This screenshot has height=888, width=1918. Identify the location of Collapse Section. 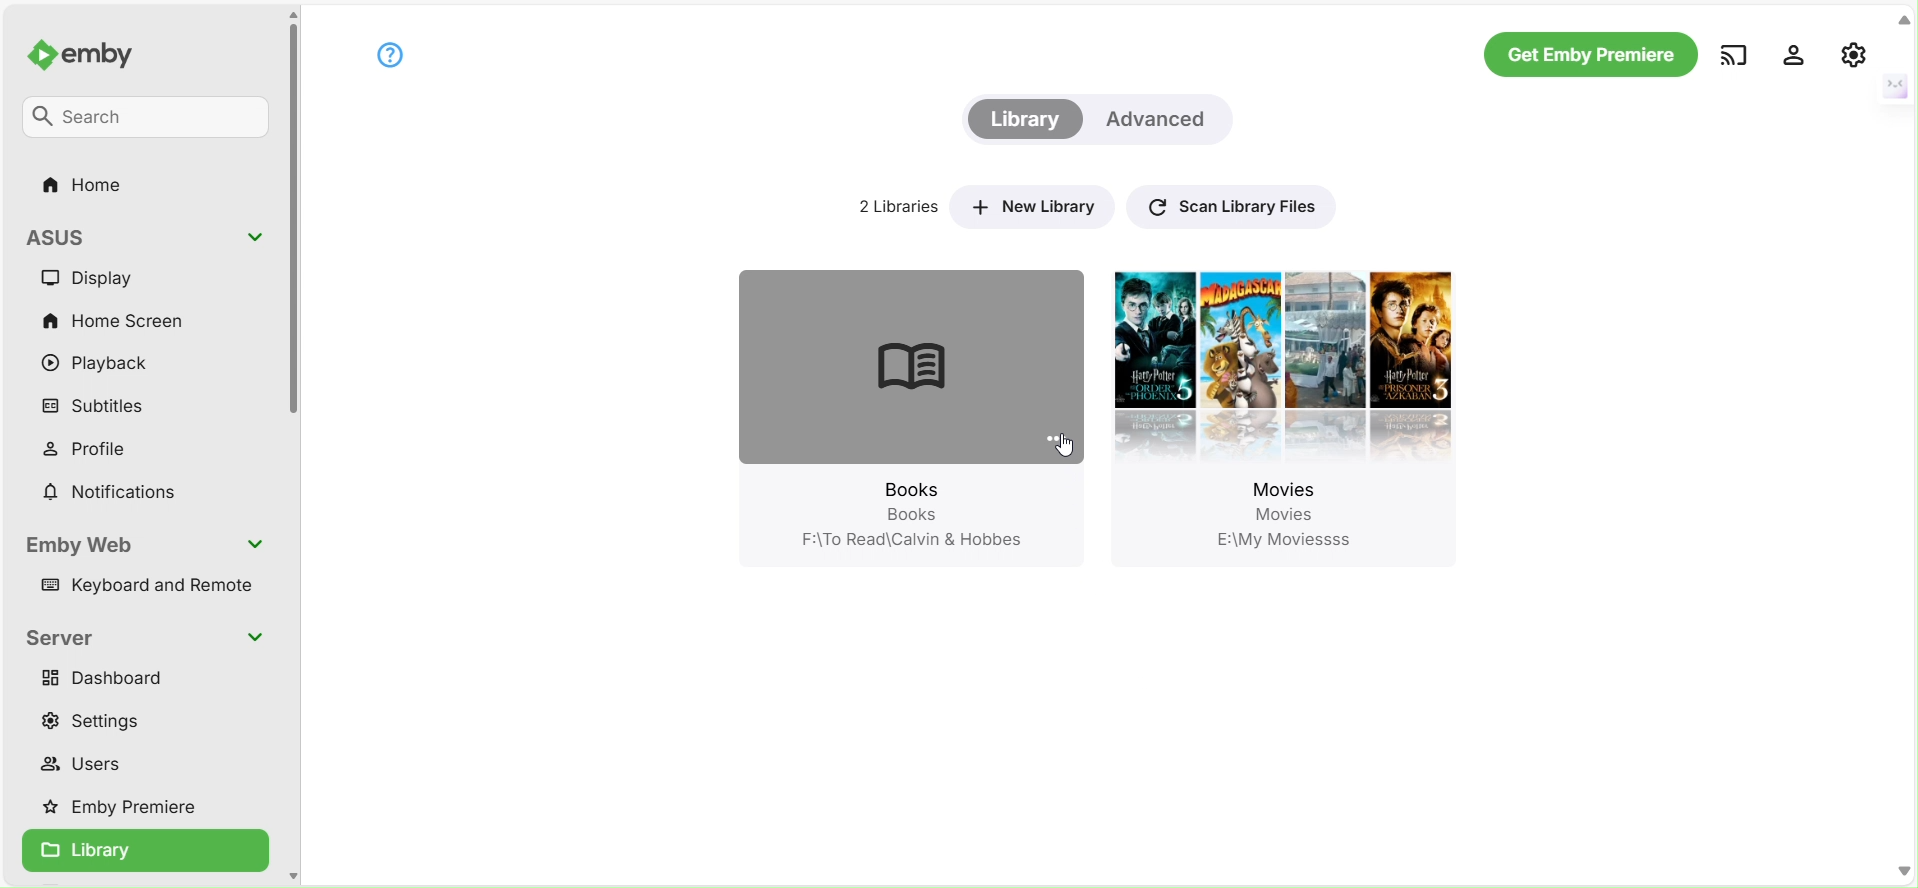
(257, 544).